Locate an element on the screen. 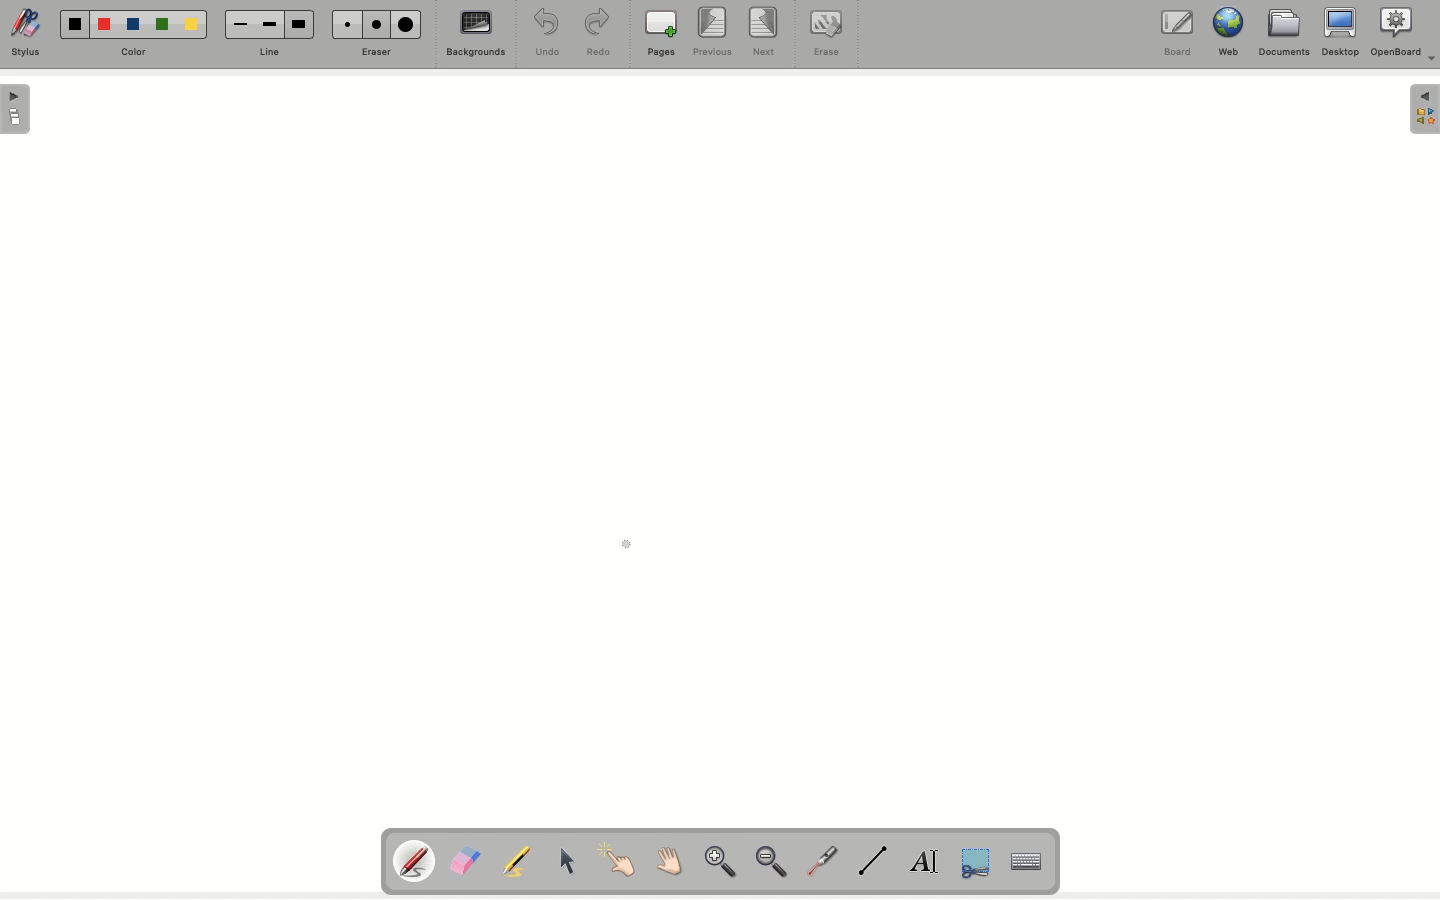 This screenshot has height=900, width=1440. Desktop is located at coordinates (1339, 34).